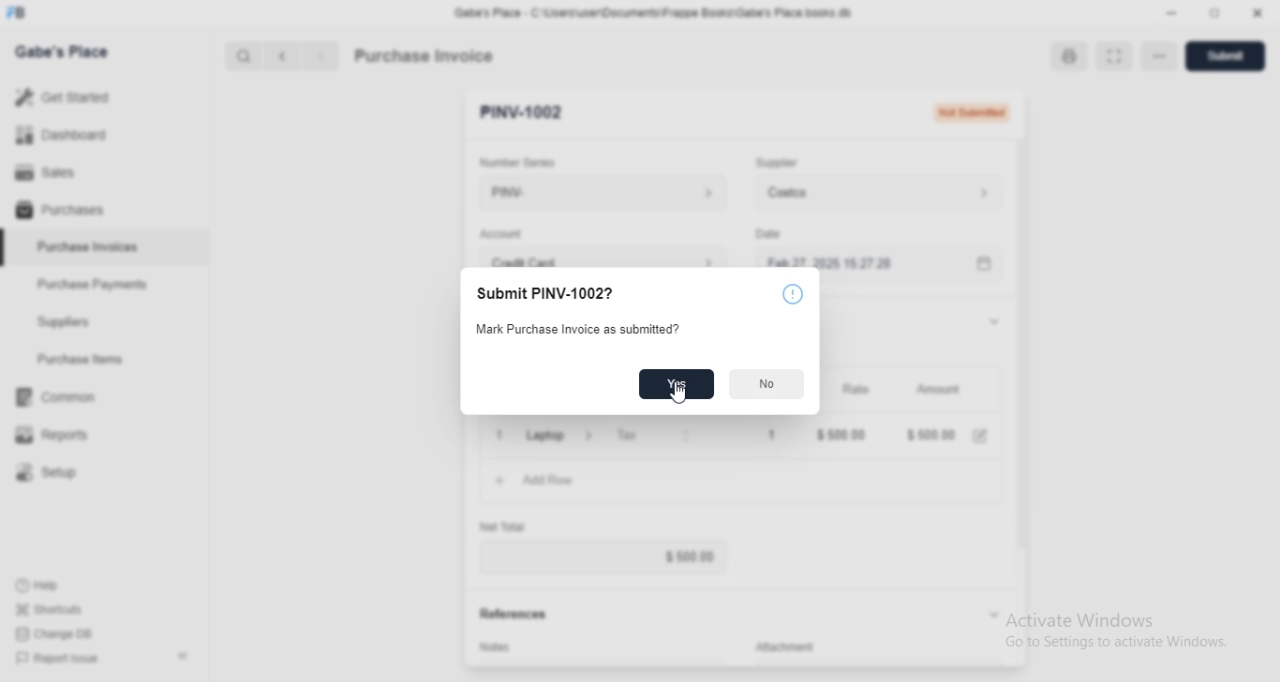 This screenshot has width=1280, height=682. I want to click on Edit, so click(980, 436).